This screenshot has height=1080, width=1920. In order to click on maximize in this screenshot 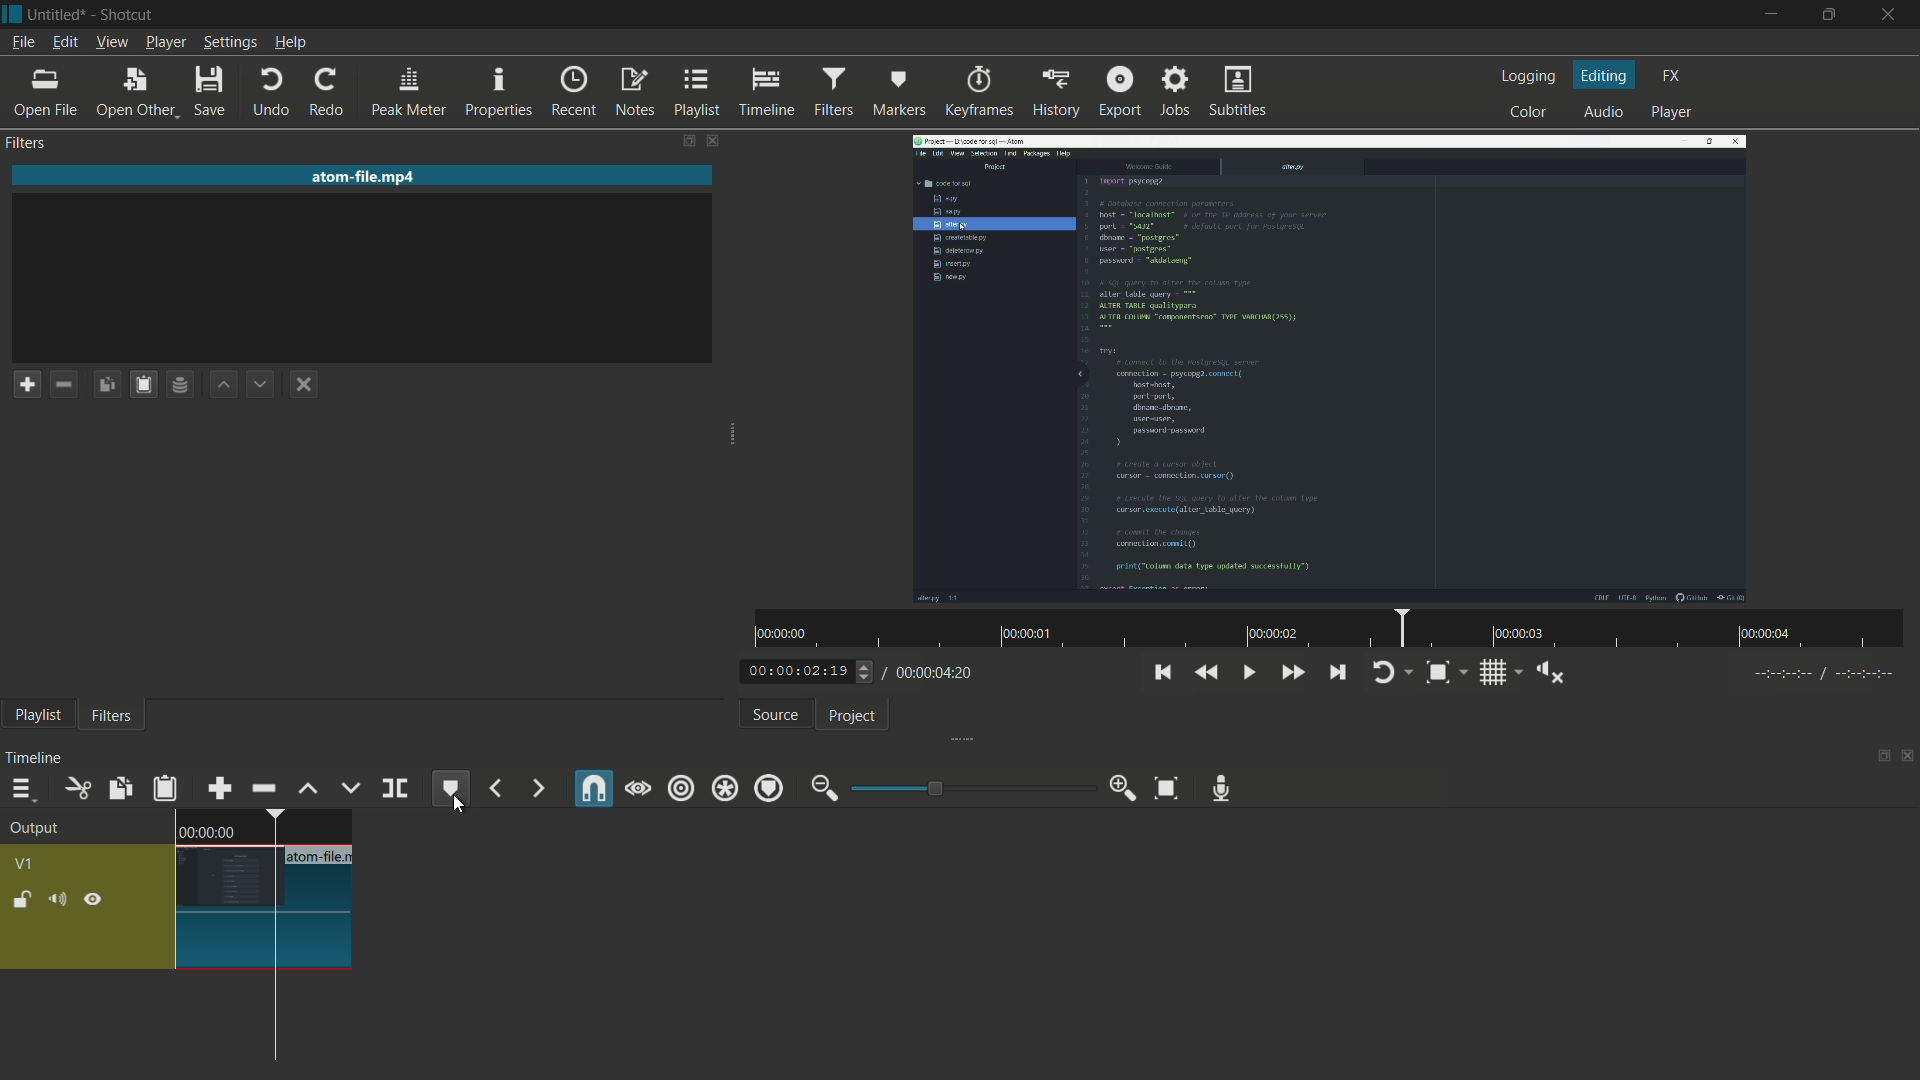, I will do `click(1826, 15)`.